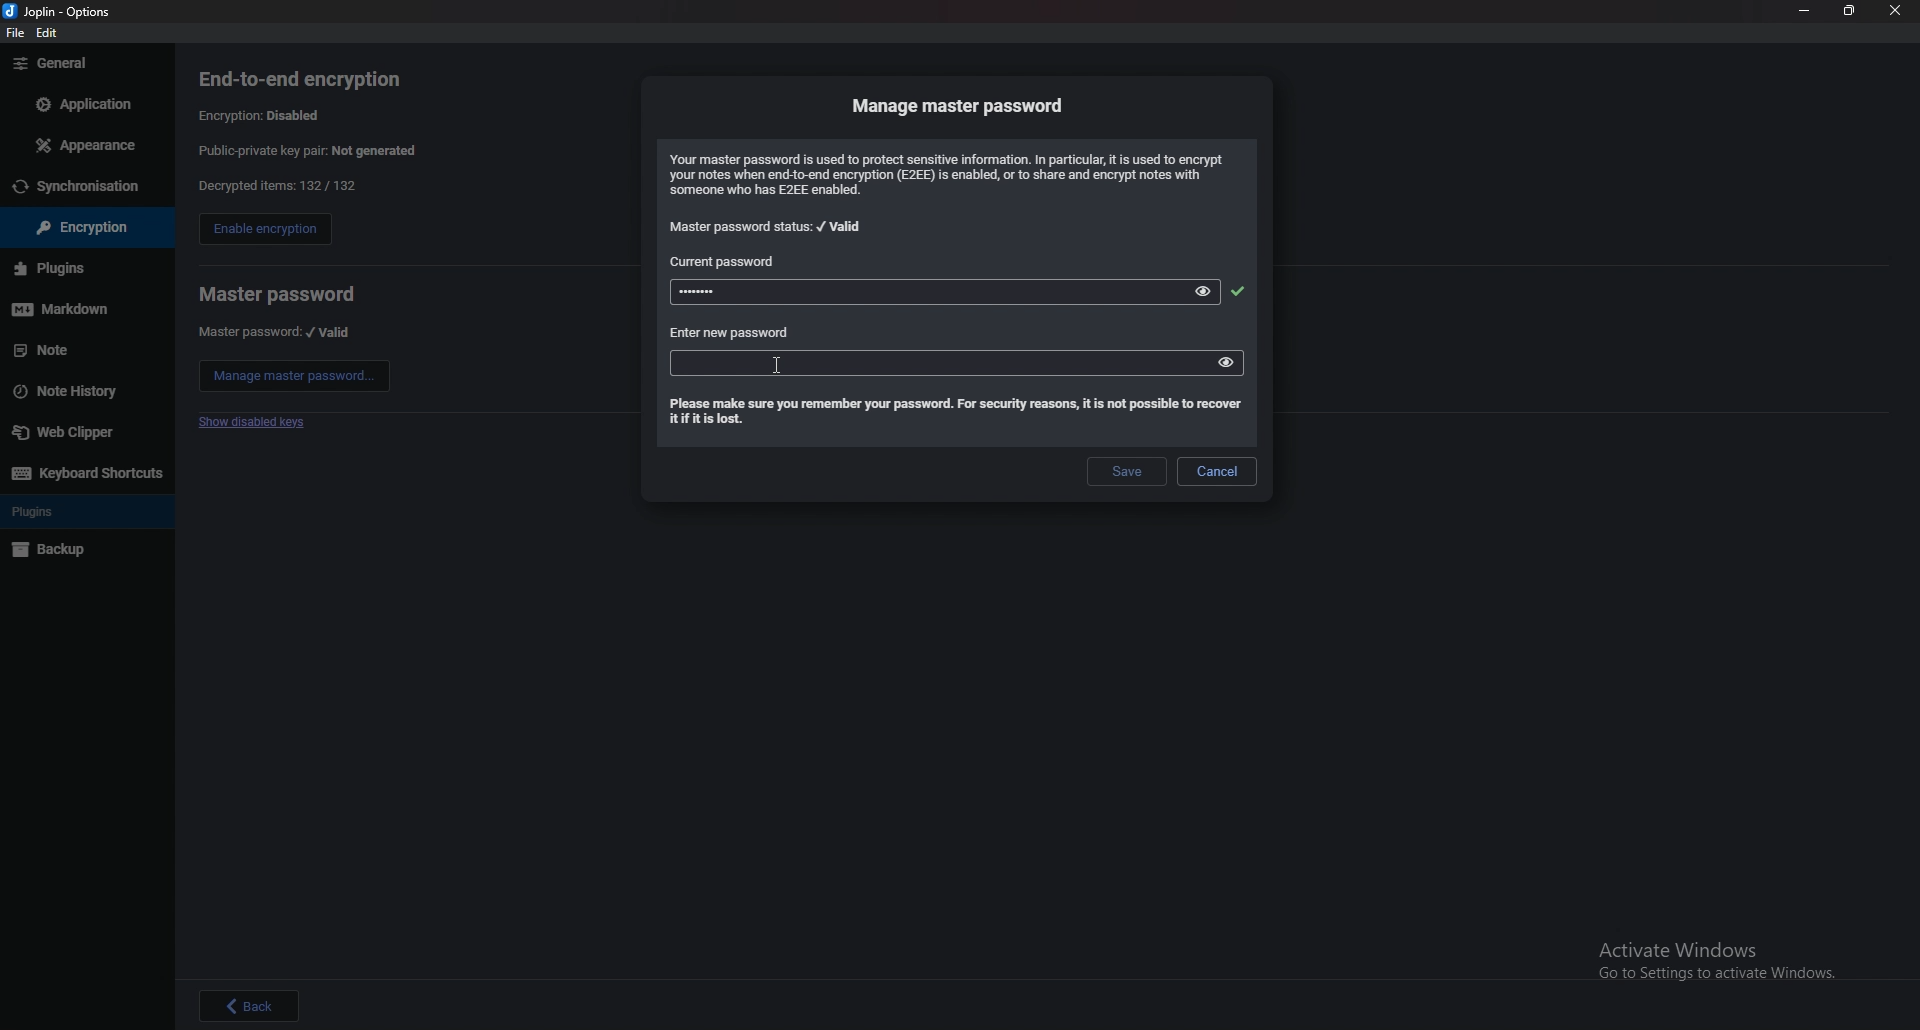 This screenshot has width=1920, height=1030. I want to click on sync, so click(85, 187).